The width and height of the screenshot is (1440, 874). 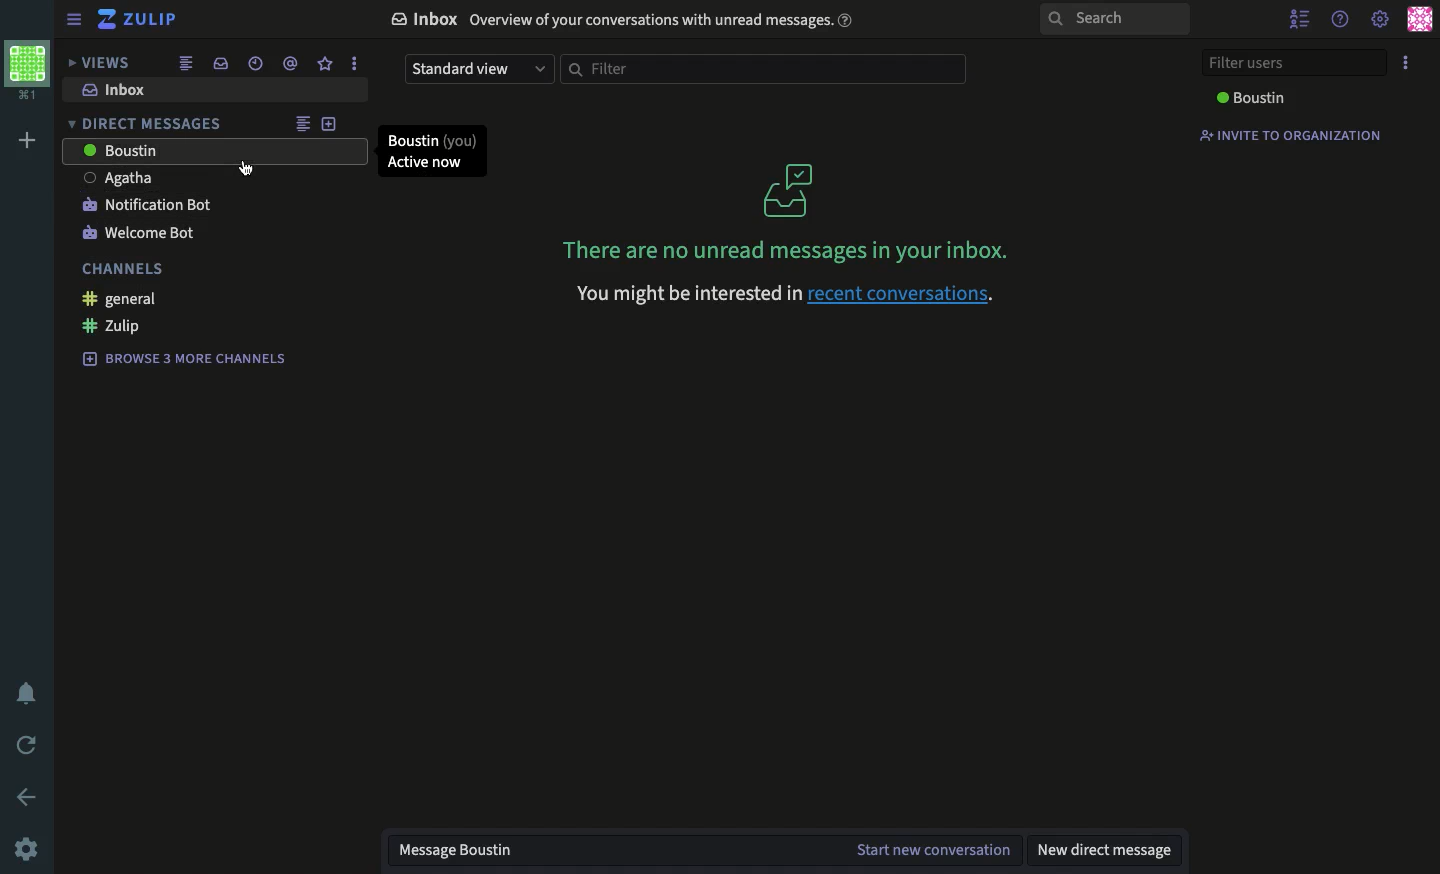 I want to click on invite to organization, so click(x=1291, y=137).